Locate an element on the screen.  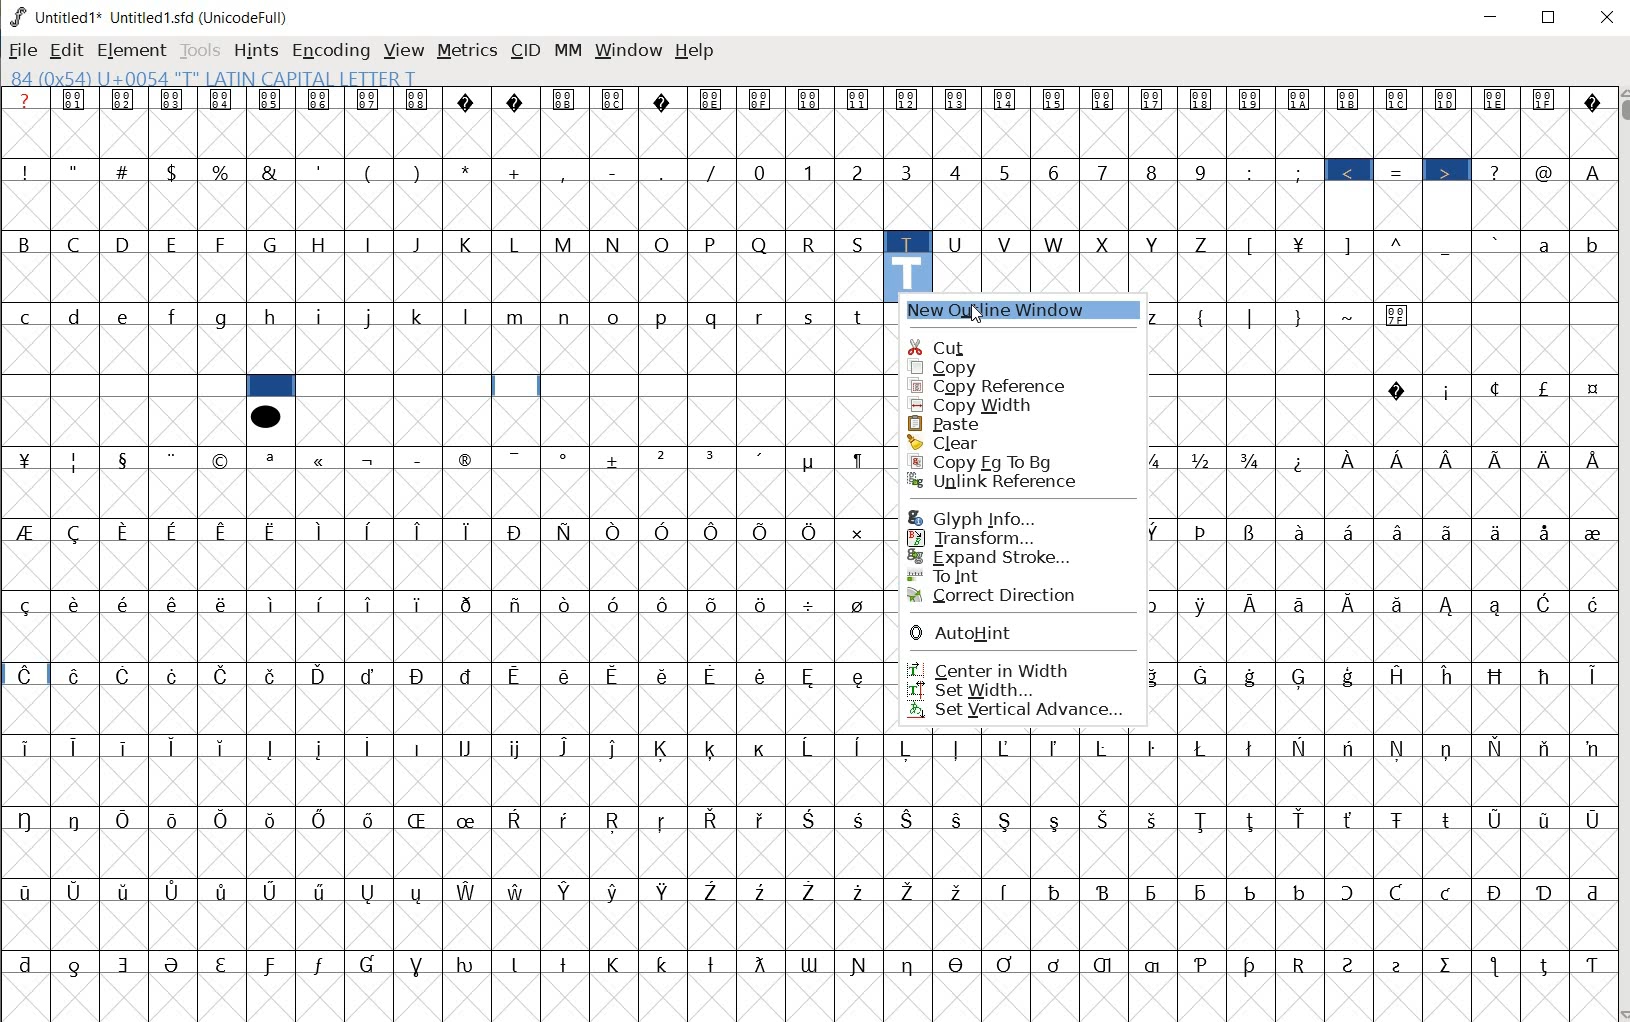
Symbol is located at coordinates (568, 675).